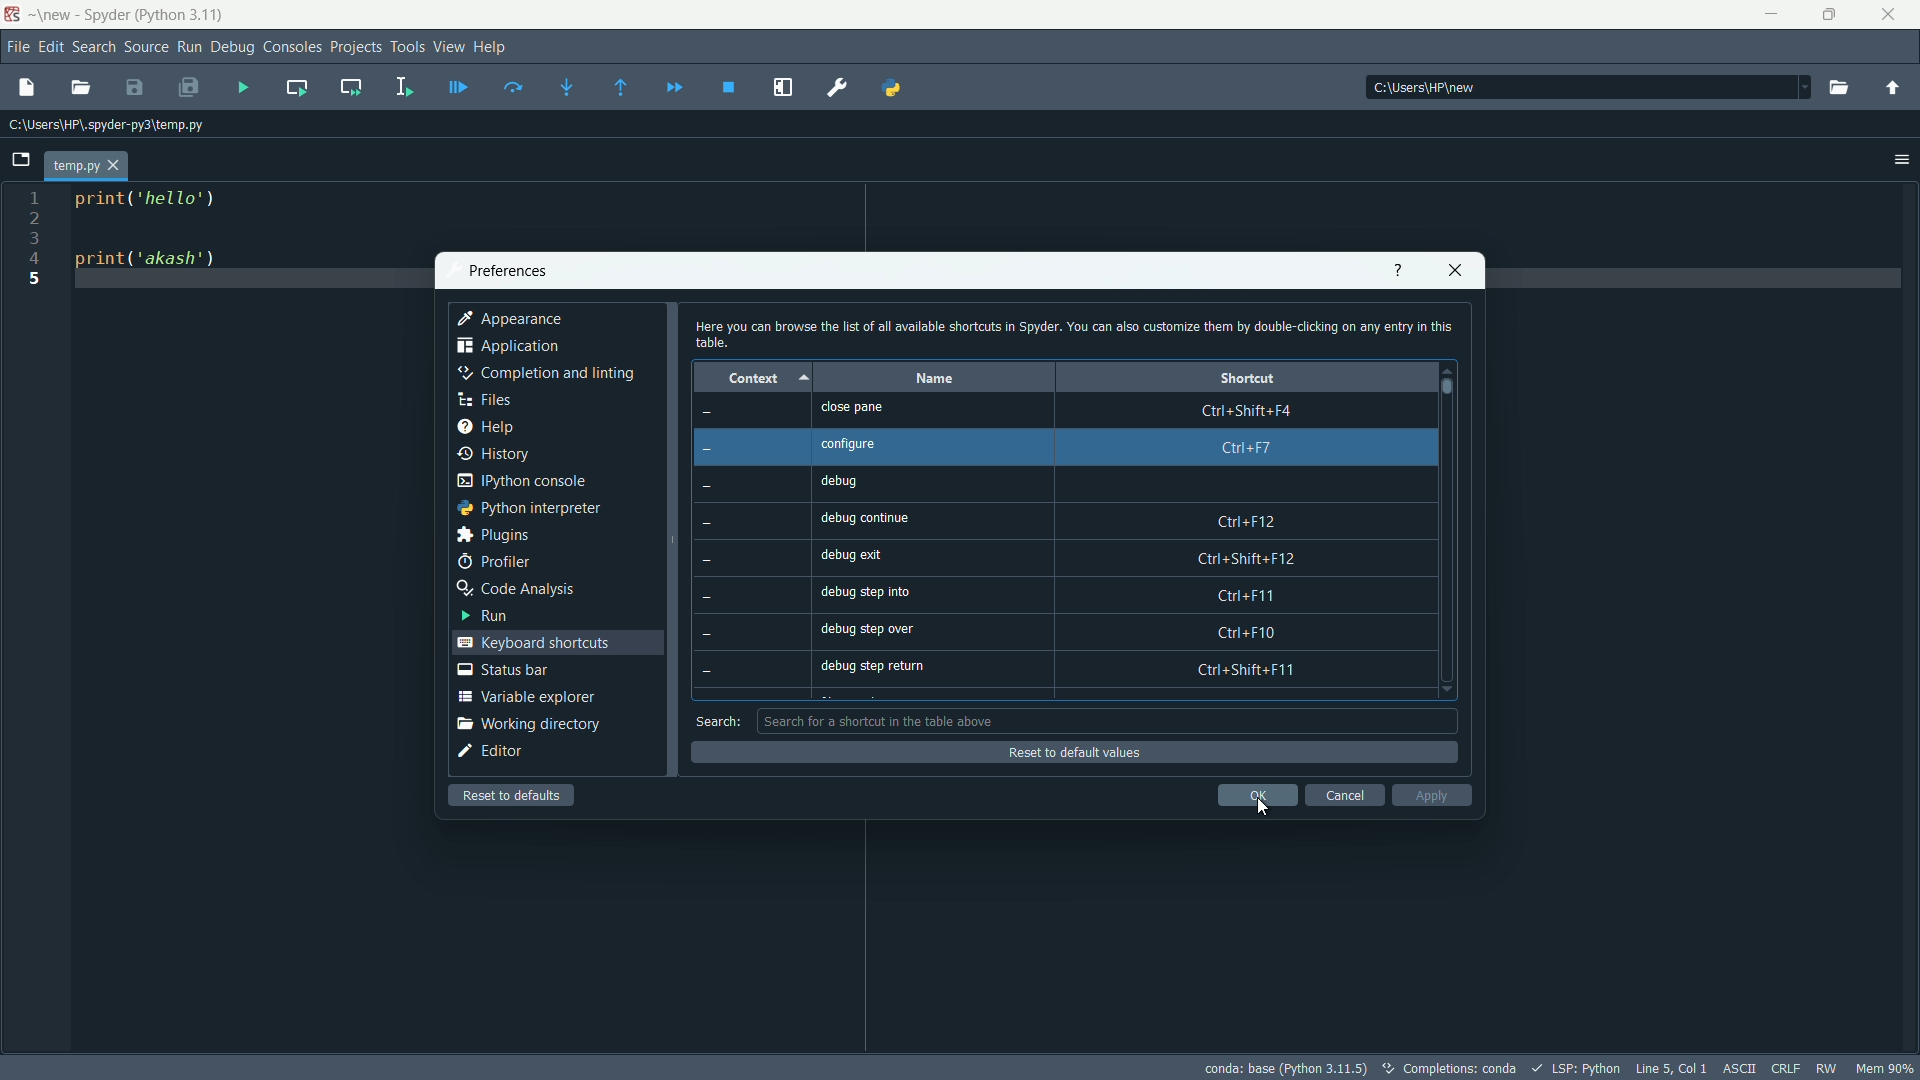 The width and height of the screenshot is (1920, 1080). What do you see at coordinates (1786, 1069) in the screenshot?
I see `file eol status` at bounding box center [1786, 1069].